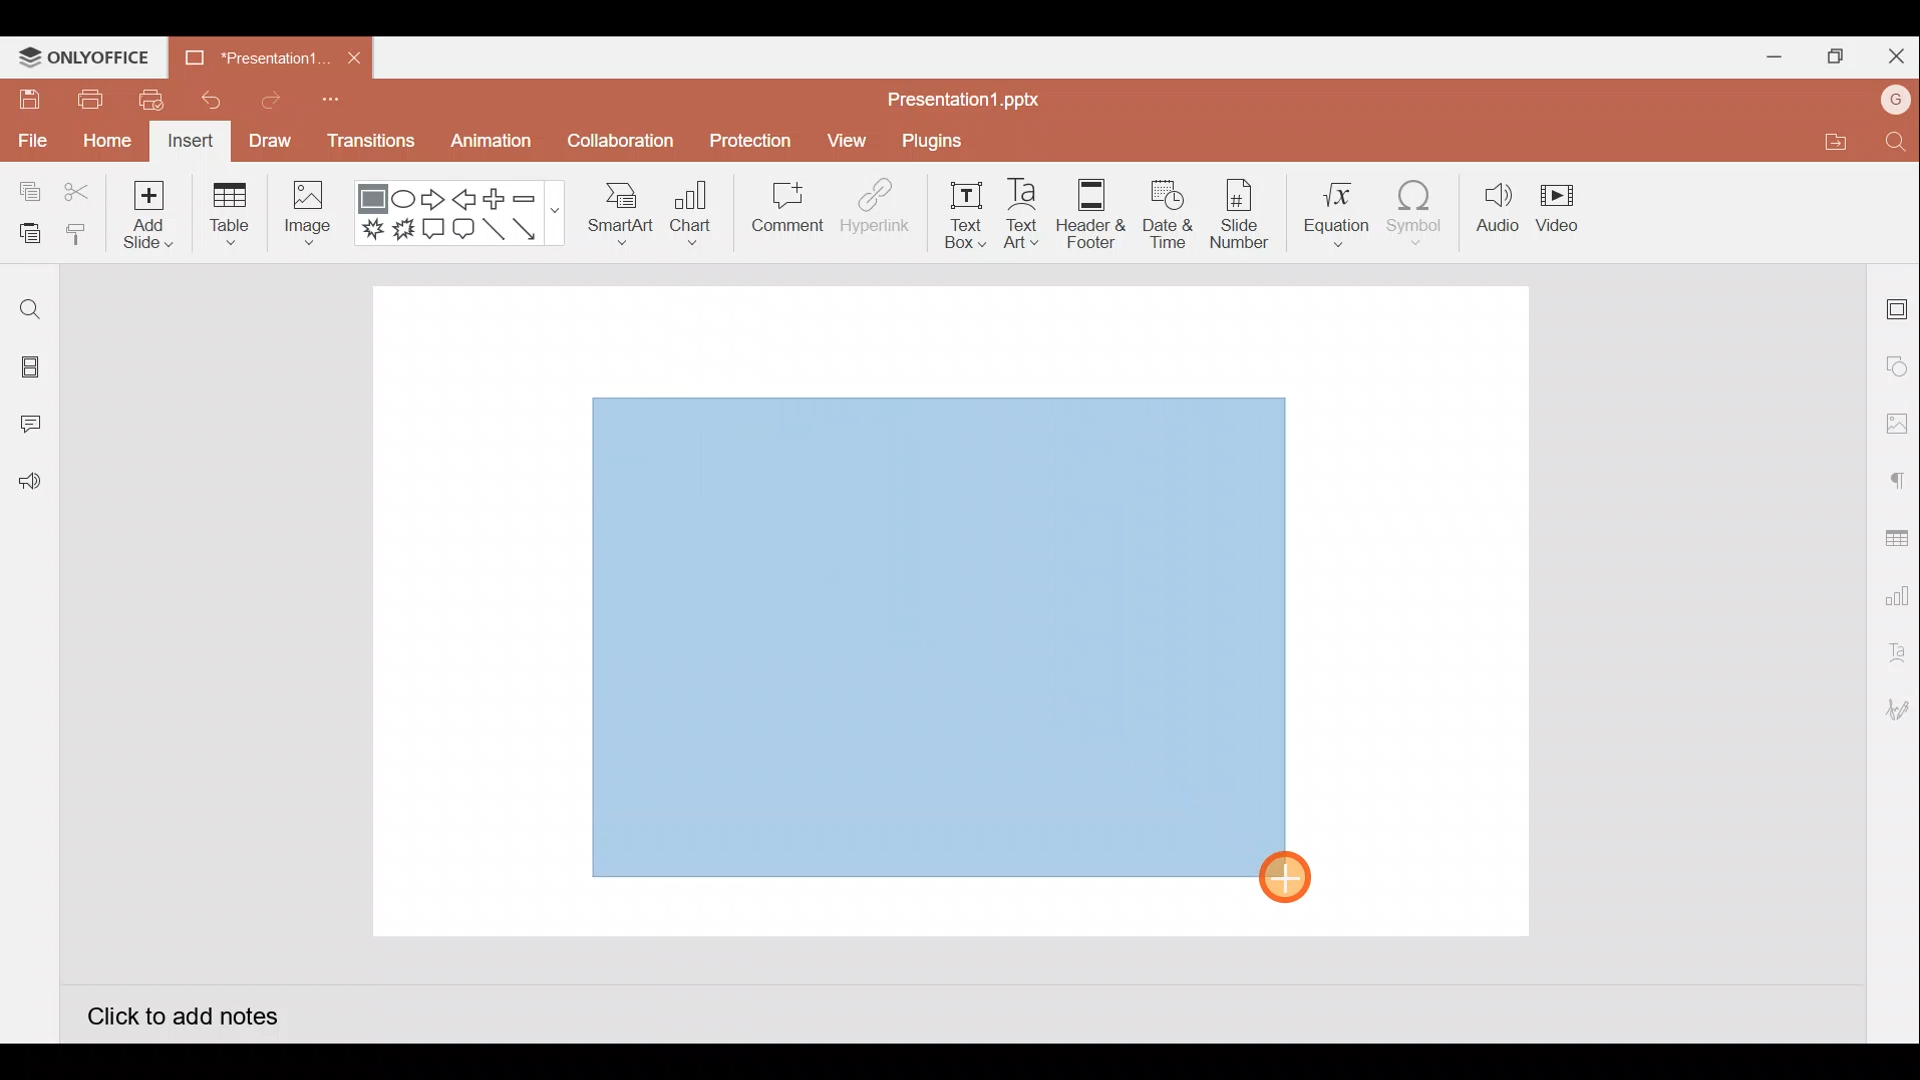 The image size is (1920, 1080). What do you see at coordinates (499, 199) in the screenshot?
I see `Plus` at bounding box center [499, 199].